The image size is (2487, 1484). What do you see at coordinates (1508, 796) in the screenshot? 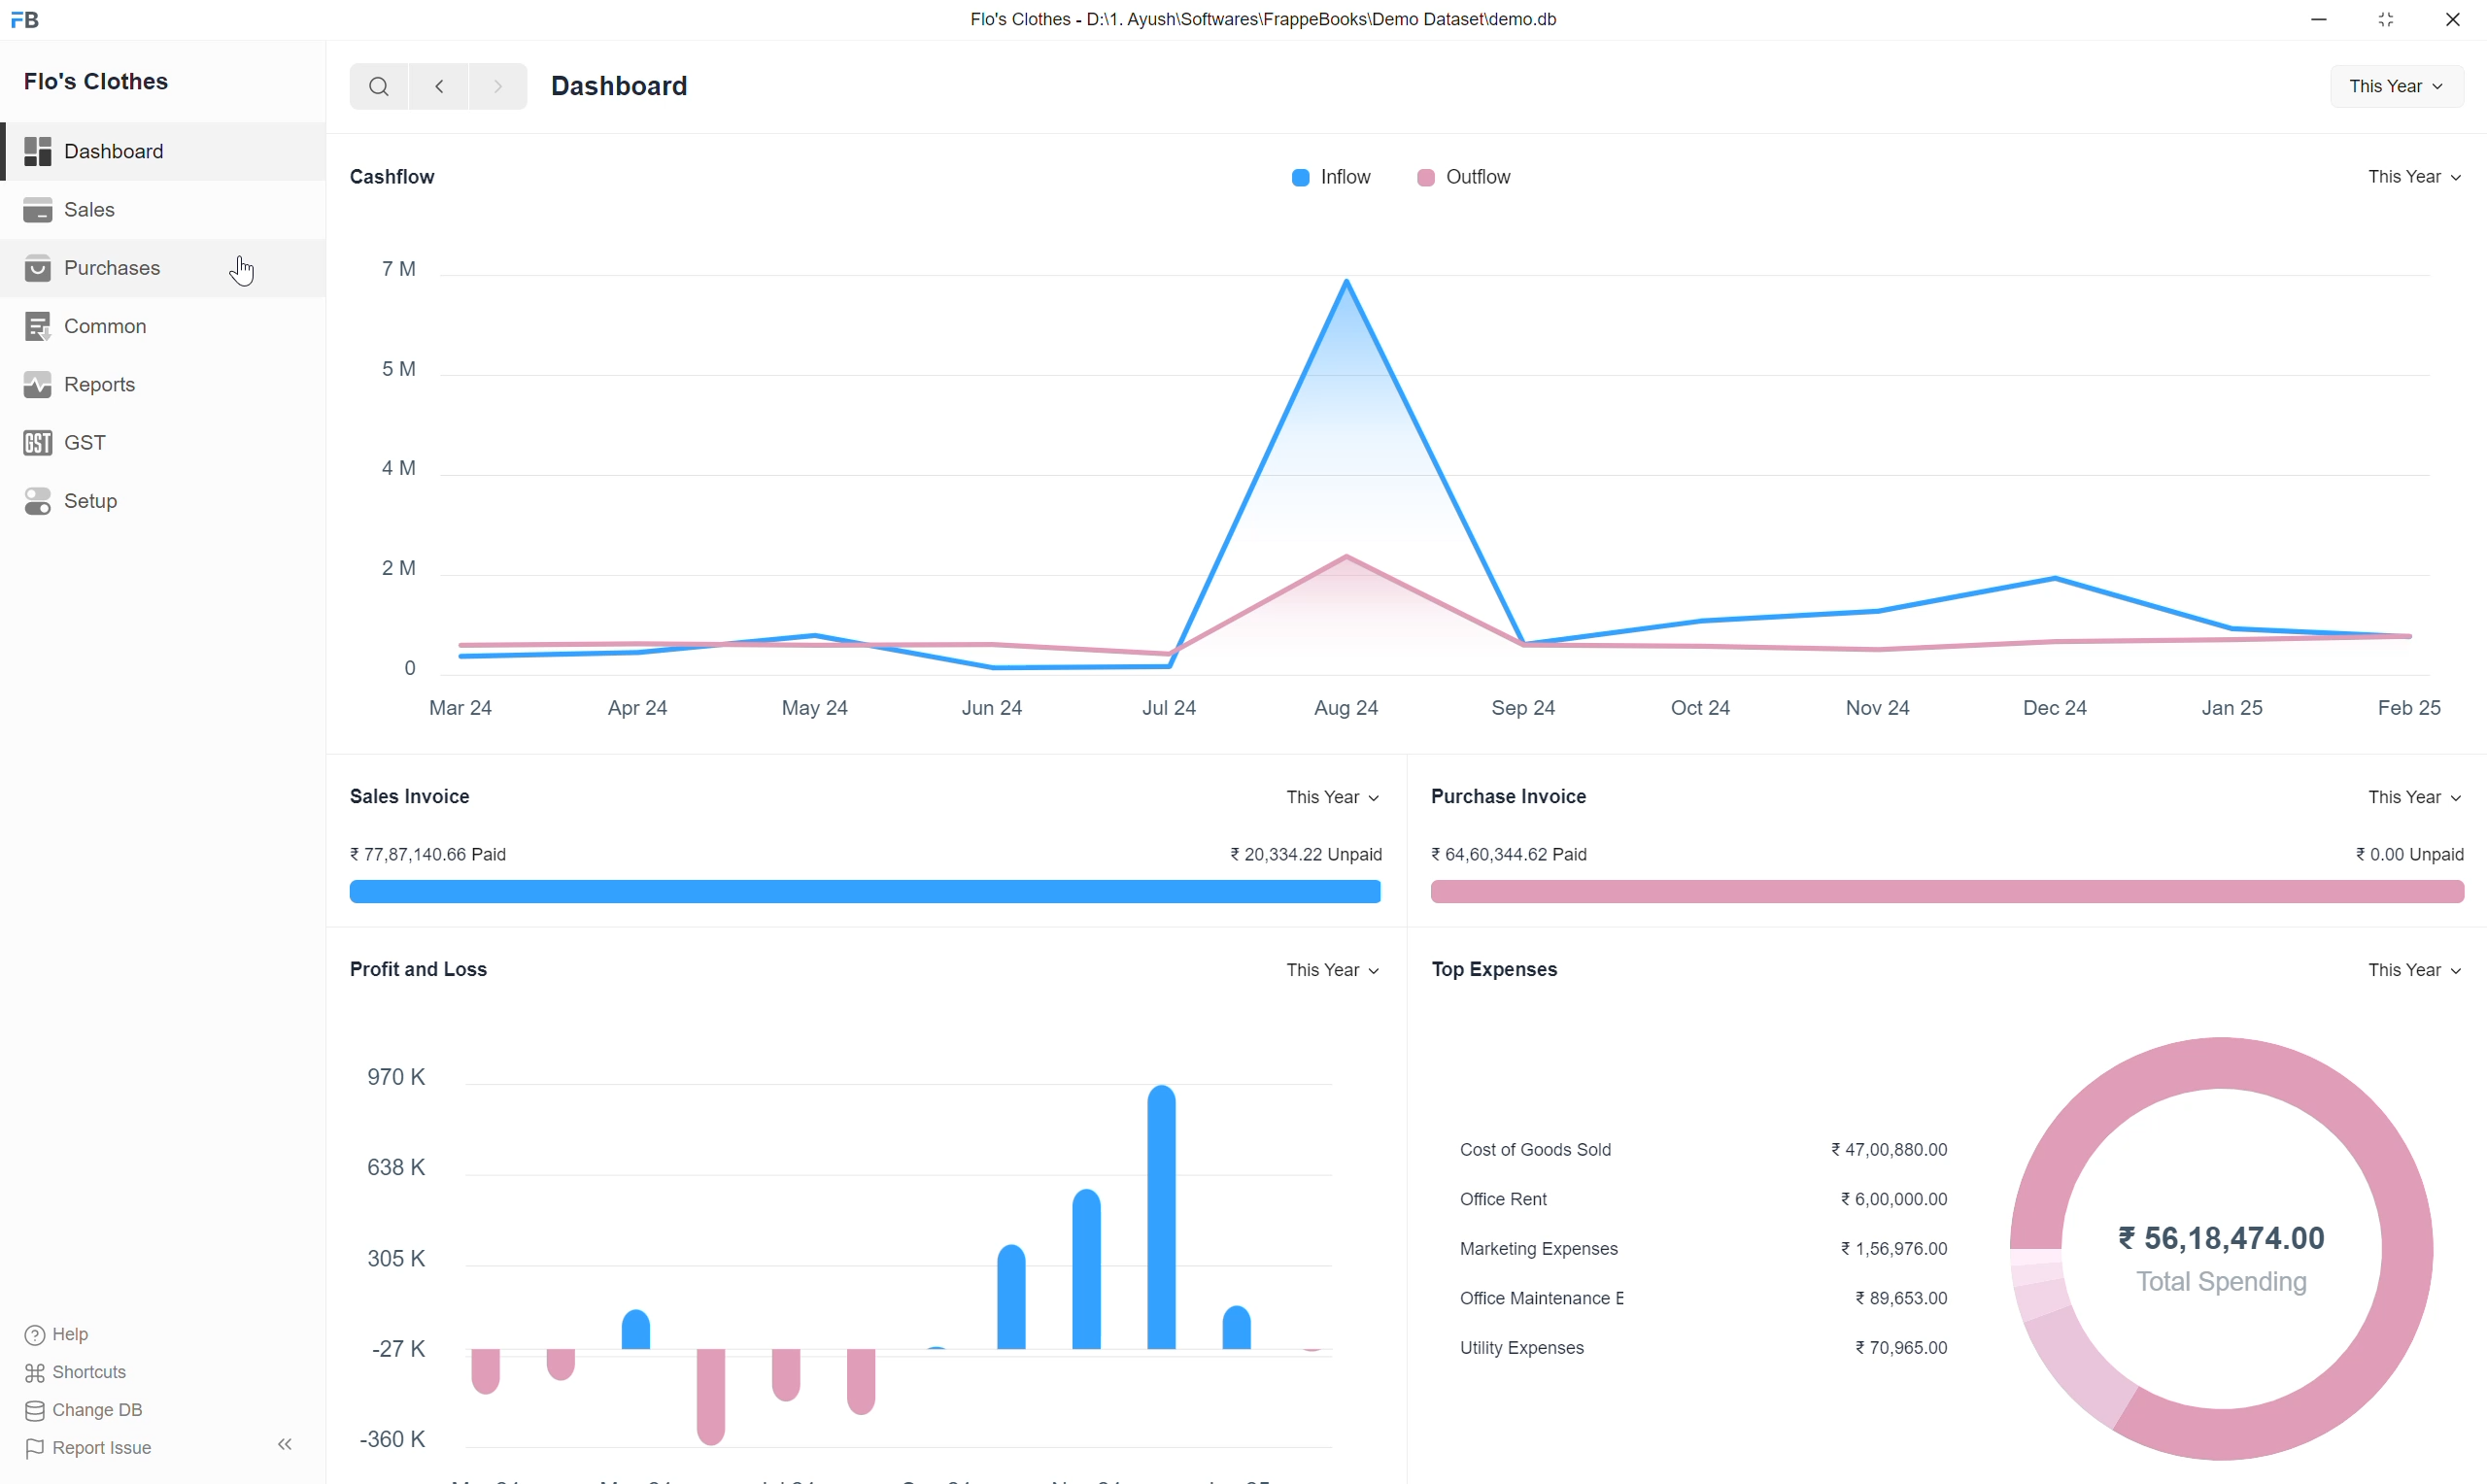
I see `Purchase Invoice` at bounding box center [1508, 796].